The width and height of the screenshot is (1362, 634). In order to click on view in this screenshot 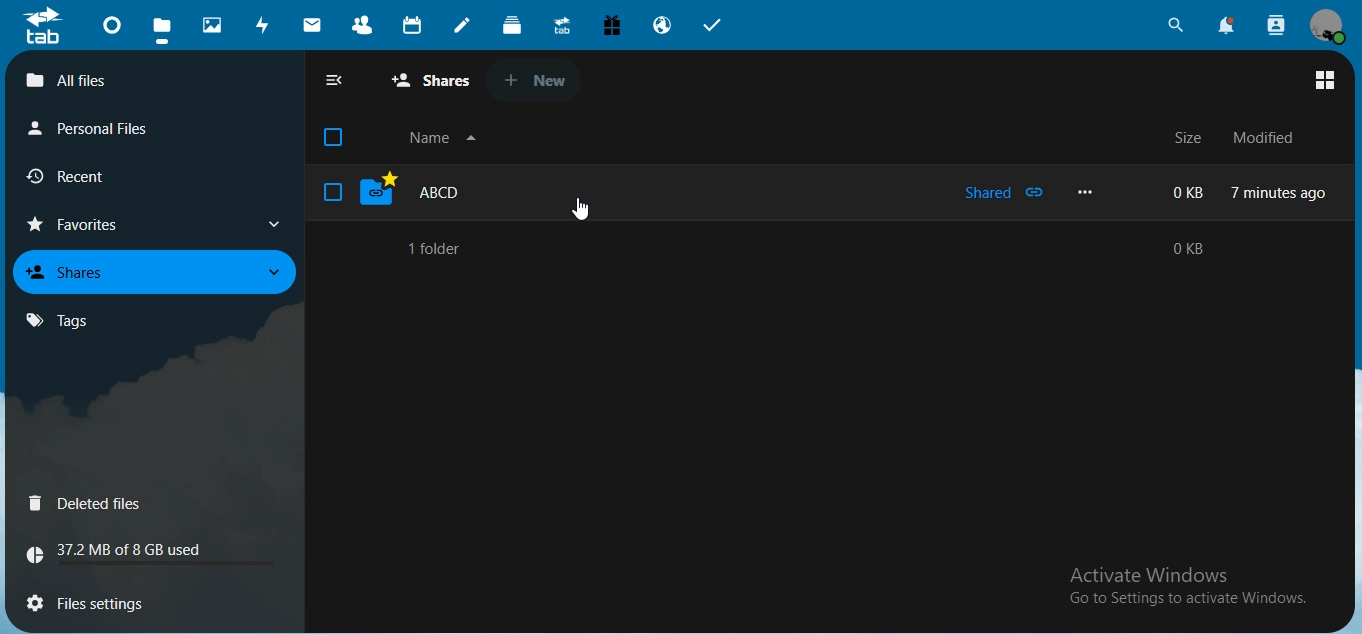, I will do `click(1325, 82)`.